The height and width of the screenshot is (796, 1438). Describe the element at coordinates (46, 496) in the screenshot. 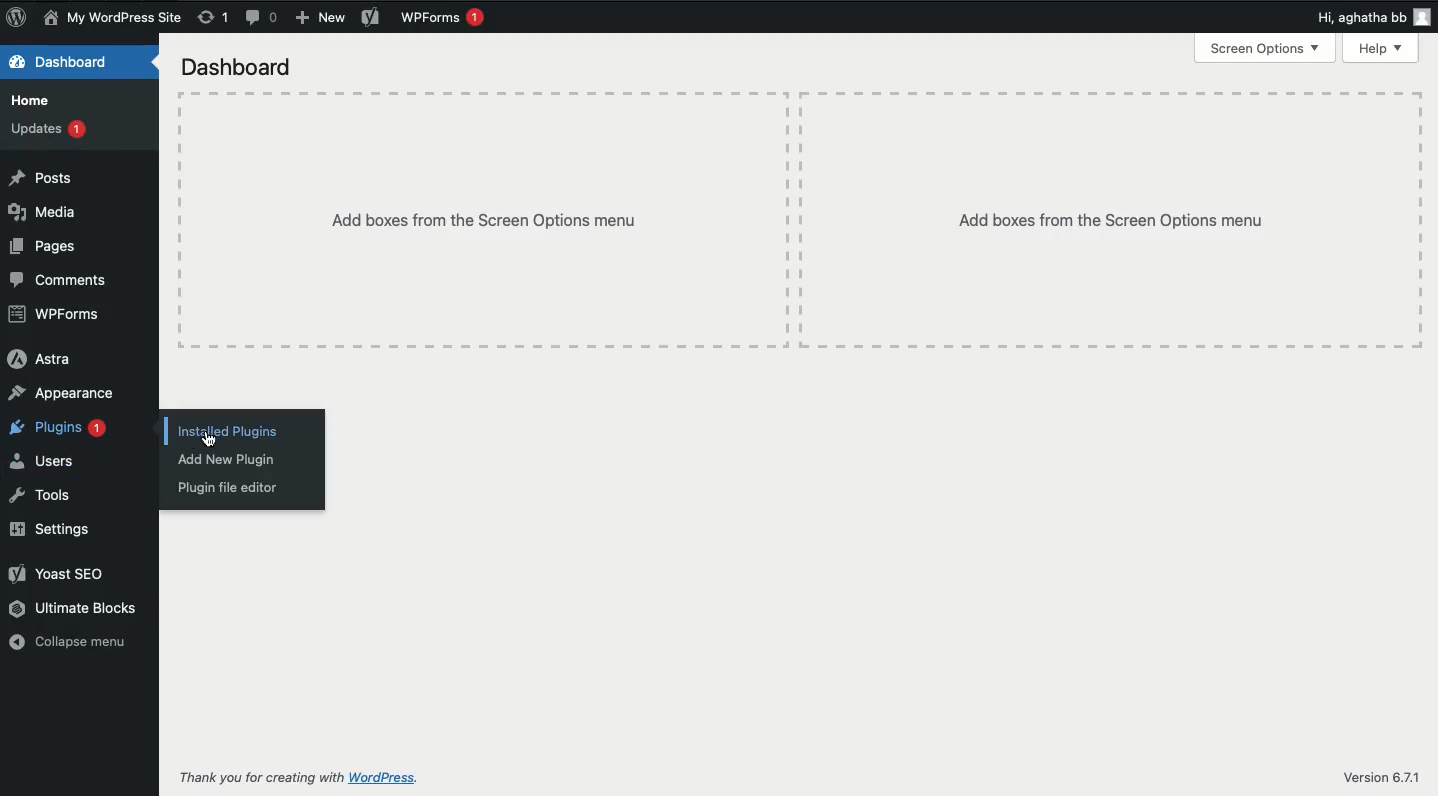

I see `Tools` at that location.